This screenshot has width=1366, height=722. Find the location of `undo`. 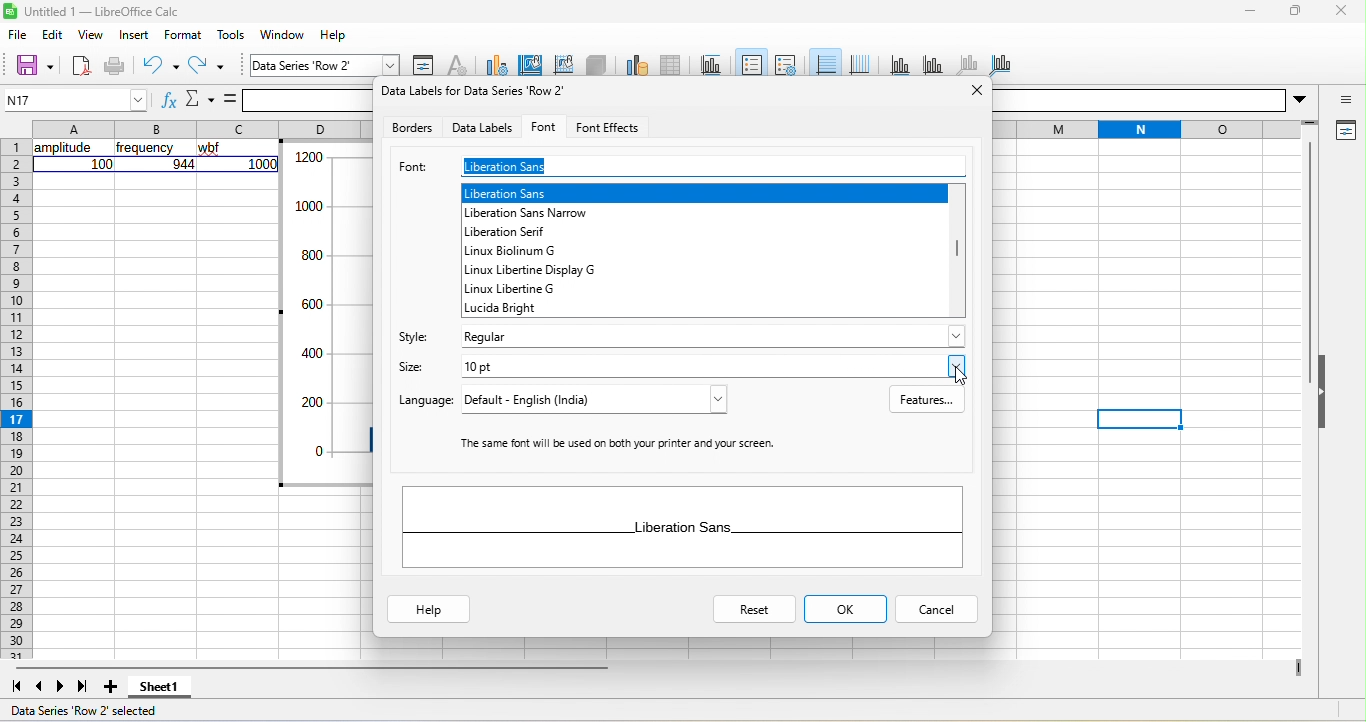

undo is located at coordinates (161, 65).